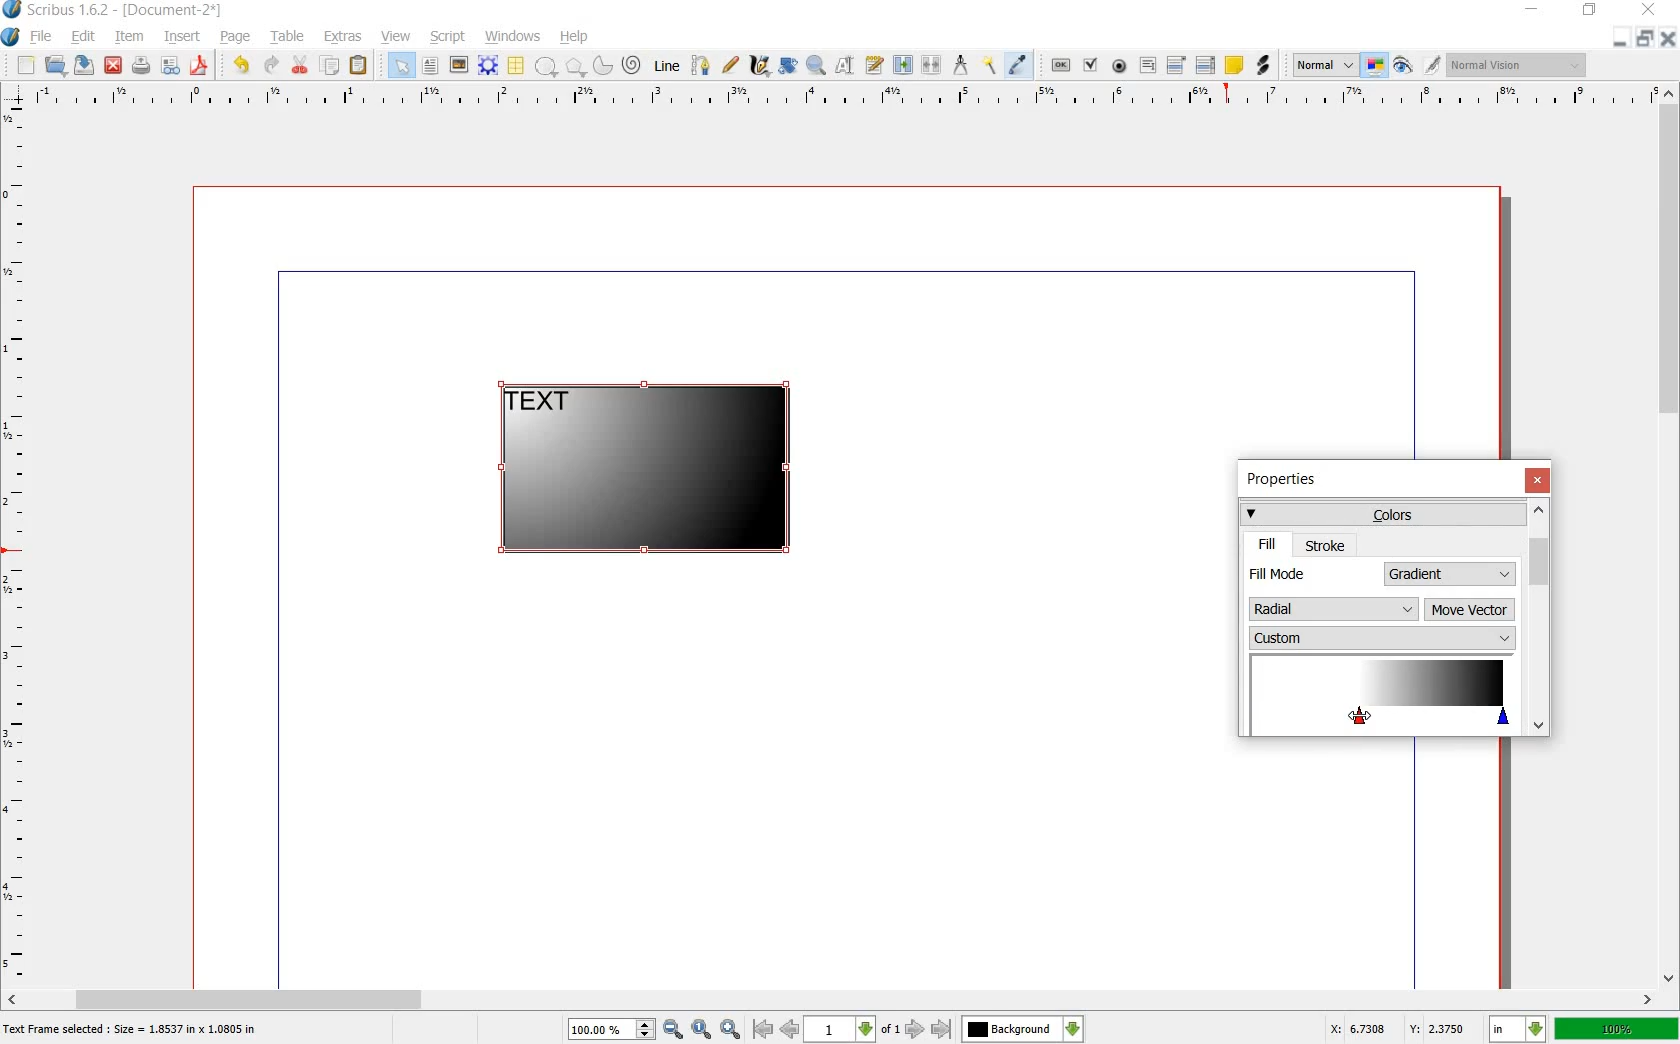 Image resolution: width=1680 pixels, height=1044 pixels. What do you see at coordinates (183, 39) in the screenshot?
I see `insert` at bounding box center [183, 39].